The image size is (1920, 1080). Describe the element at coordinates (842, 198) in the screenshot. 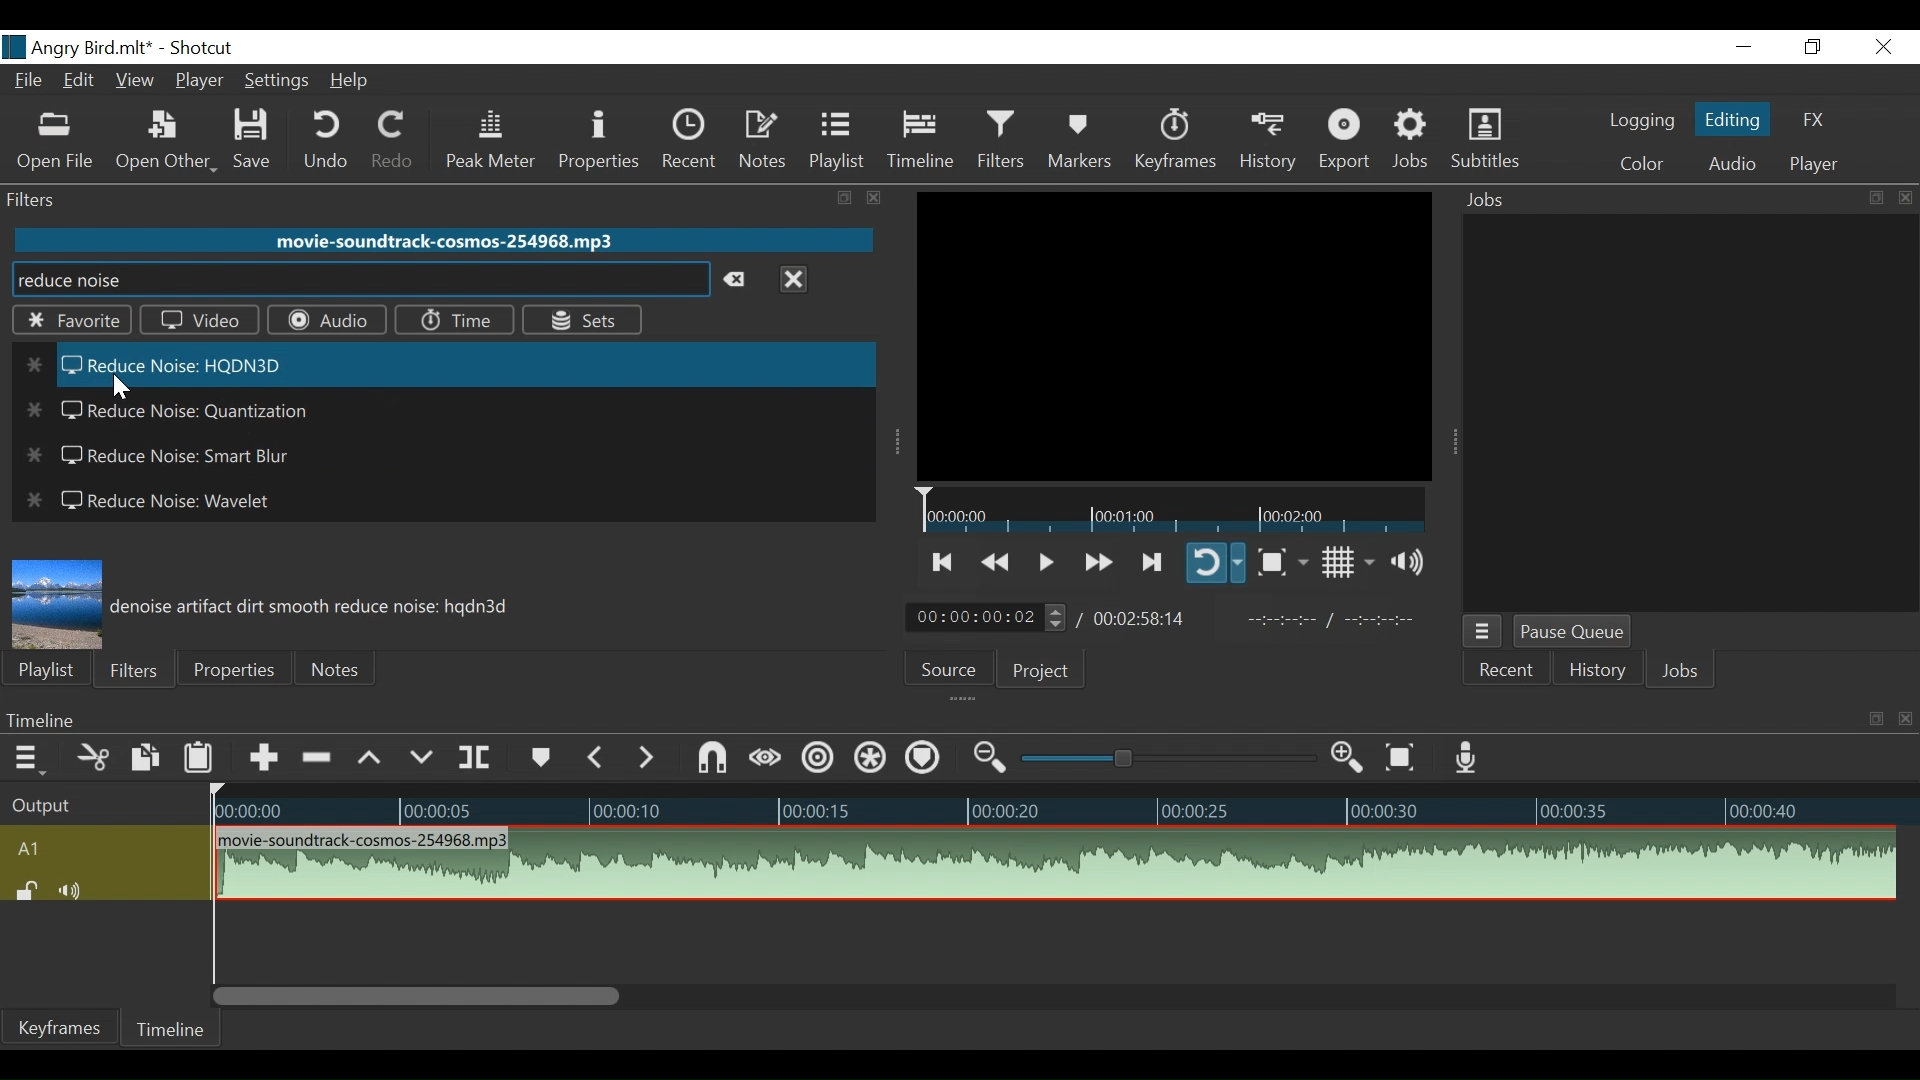

I see `resize` at that location.